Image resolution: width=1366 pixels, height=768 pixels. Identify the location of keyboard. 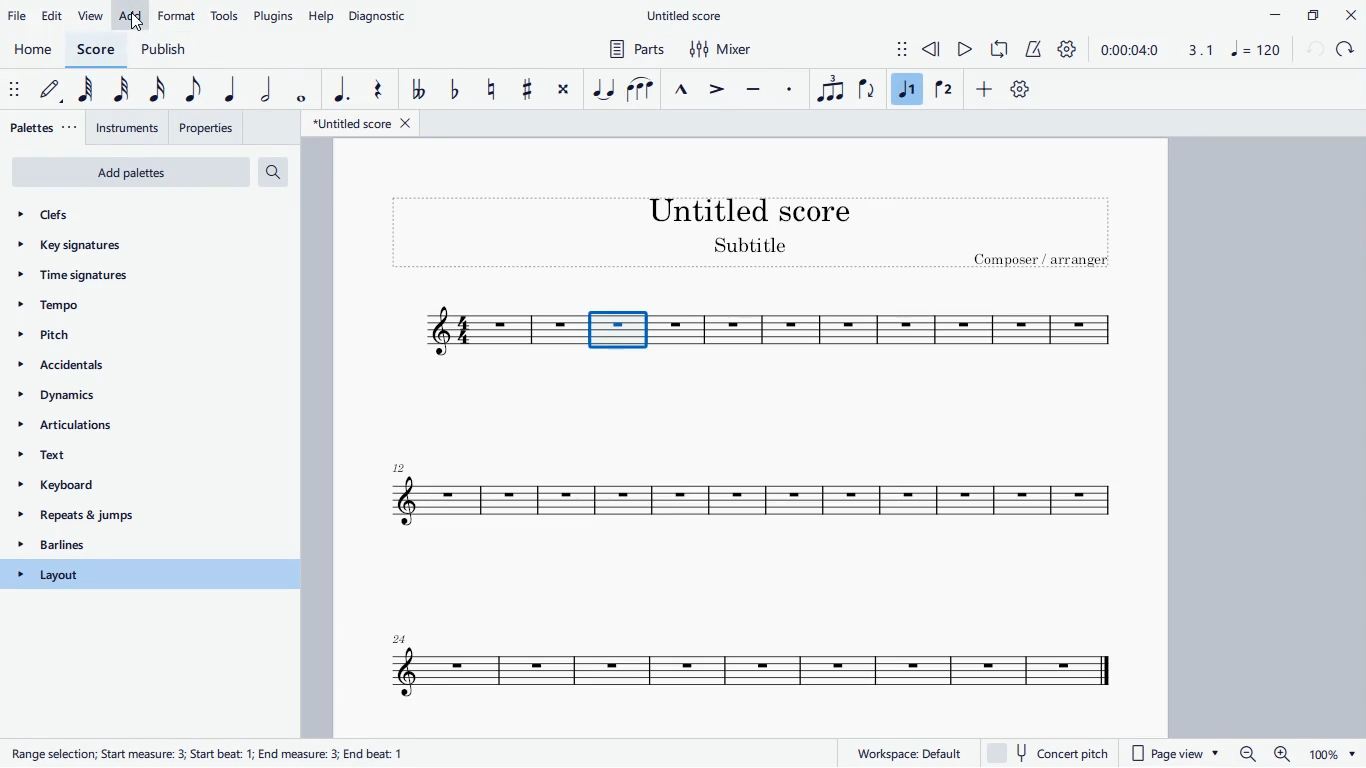
(139, 488).